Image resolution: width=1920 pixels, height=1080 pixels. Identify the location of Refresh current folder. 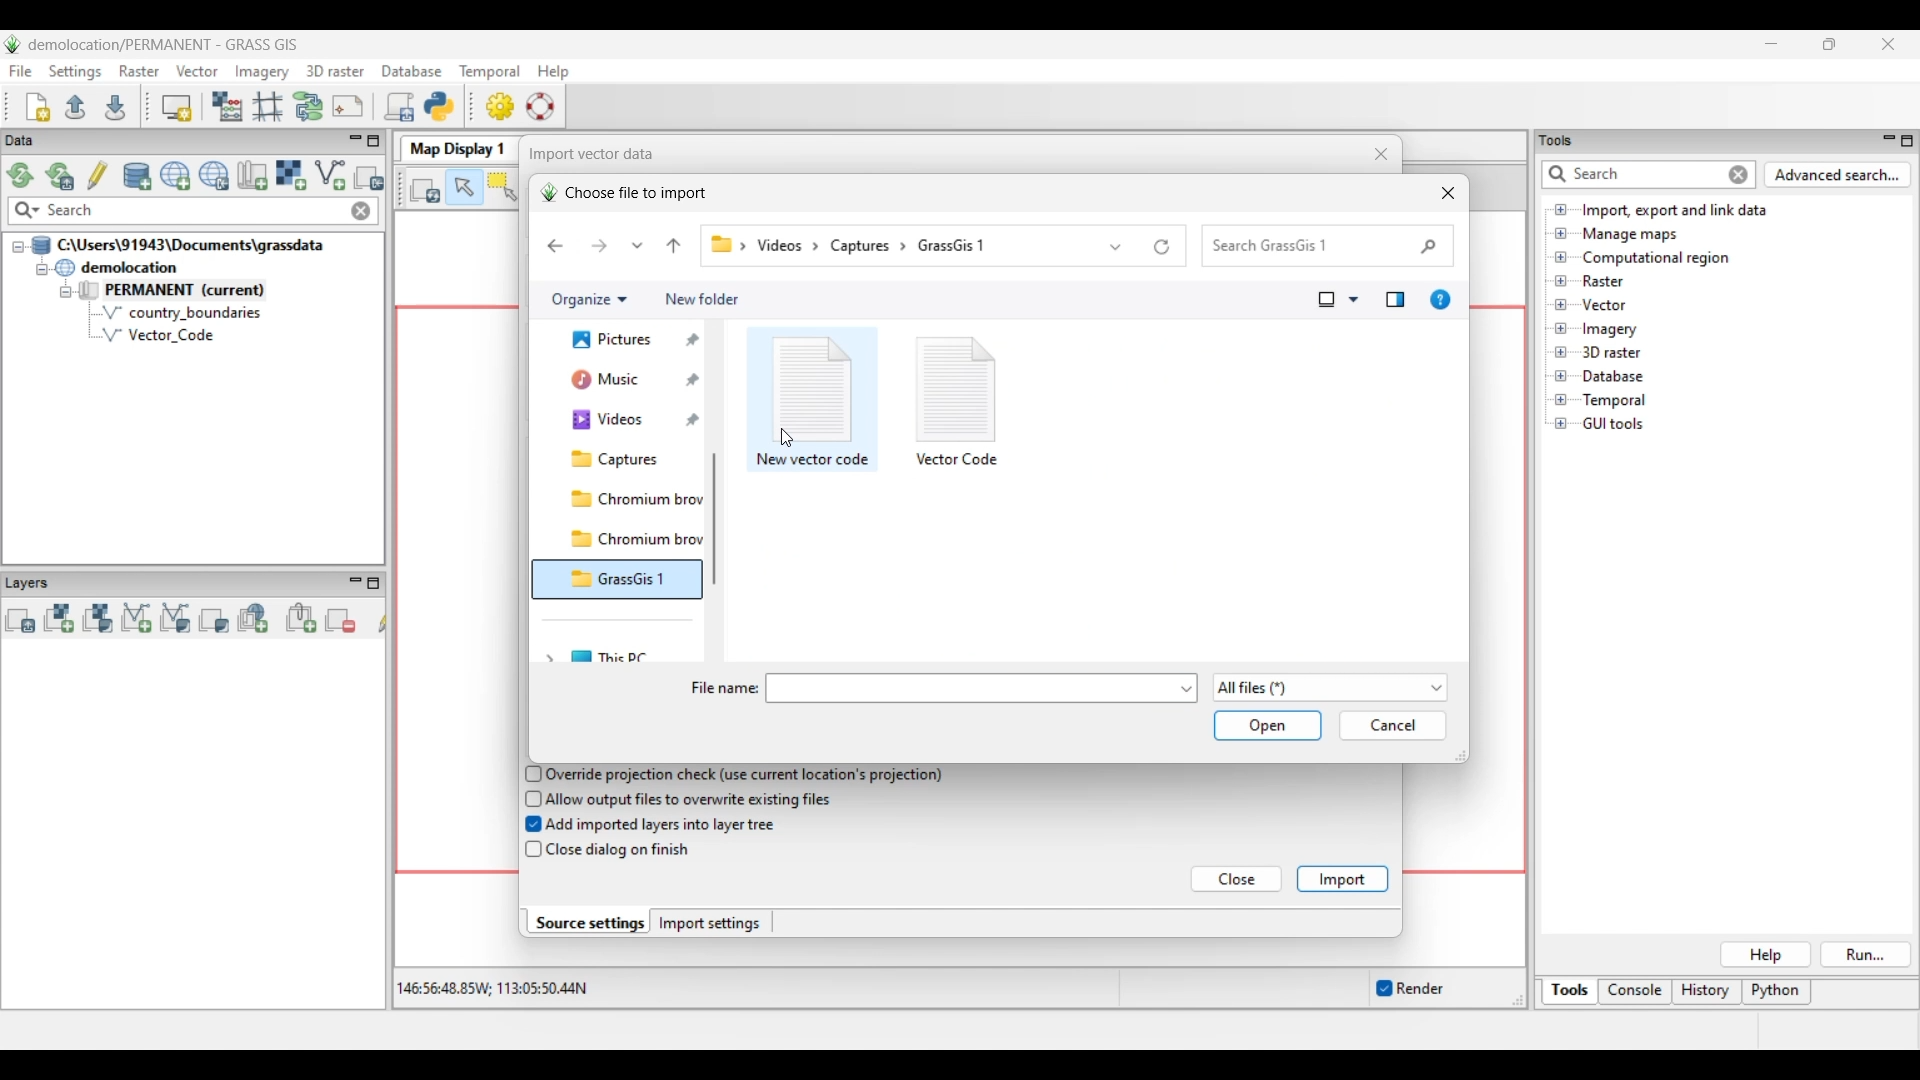
(1162, 247).